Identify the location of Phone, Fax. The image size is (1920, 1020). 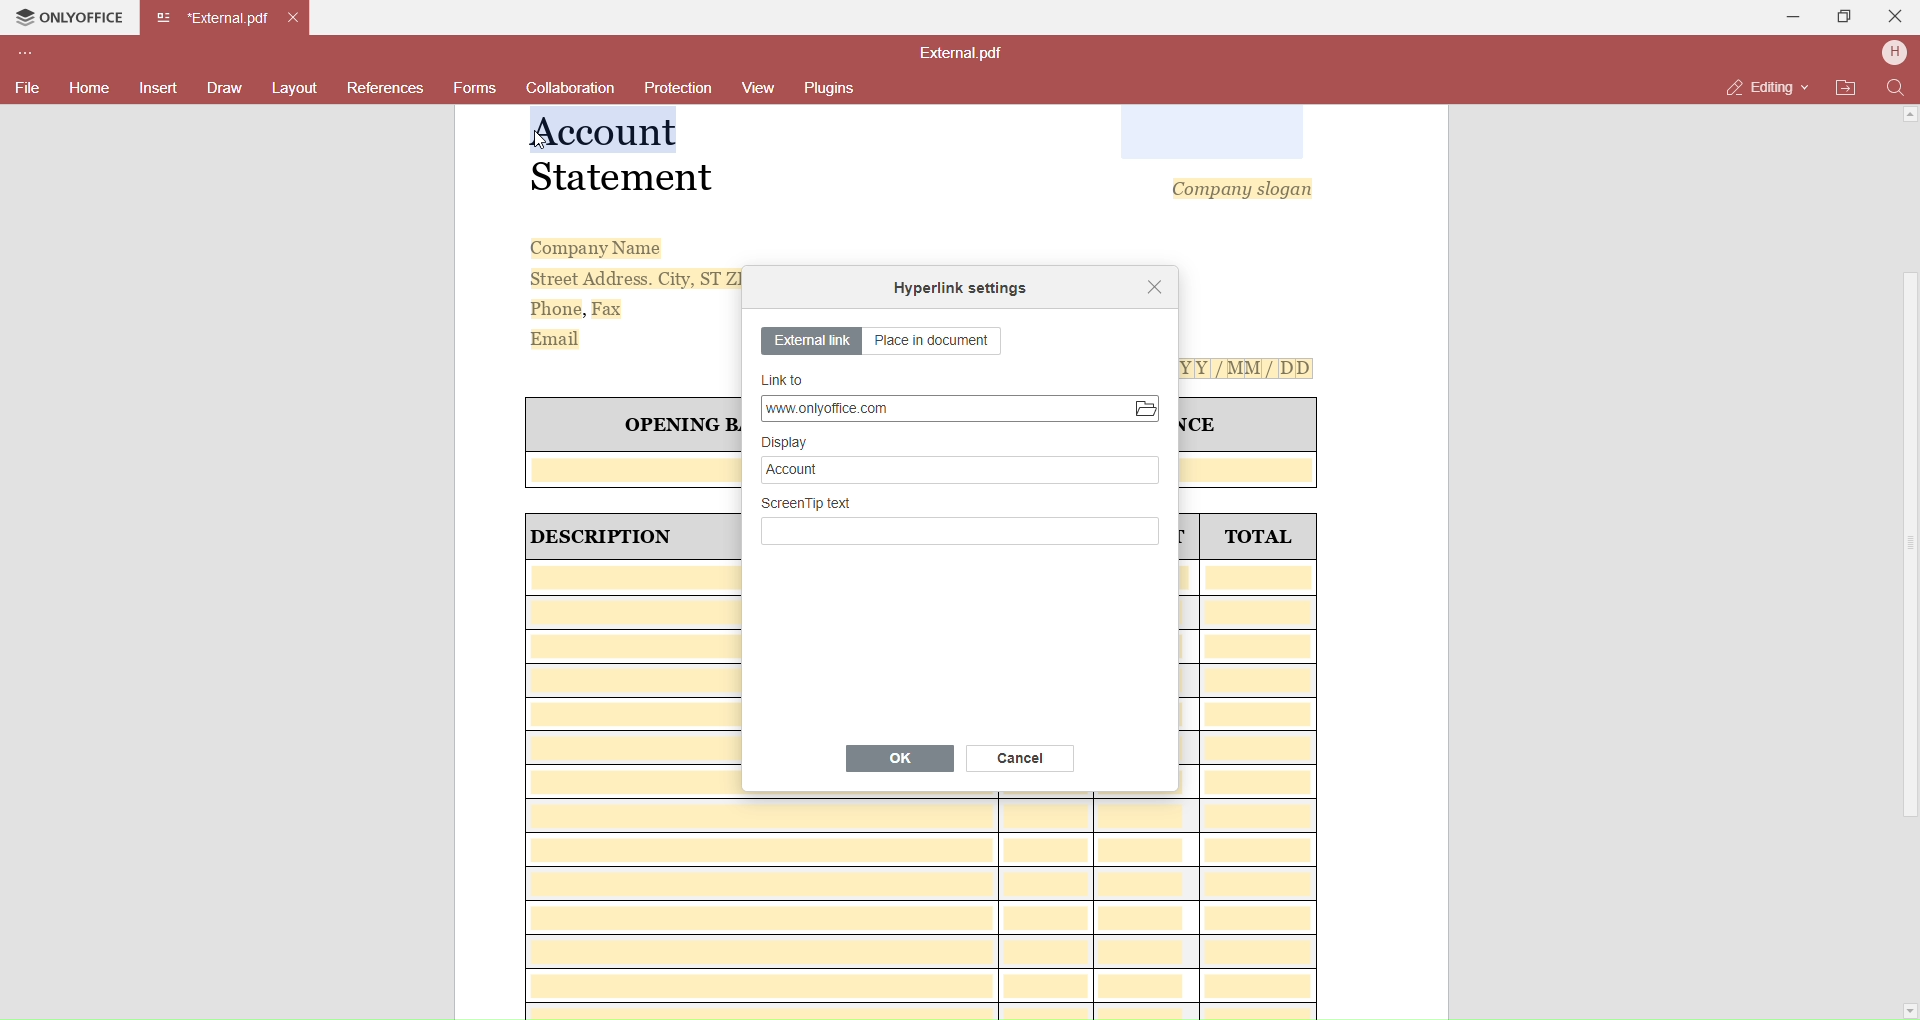
(579, 310).